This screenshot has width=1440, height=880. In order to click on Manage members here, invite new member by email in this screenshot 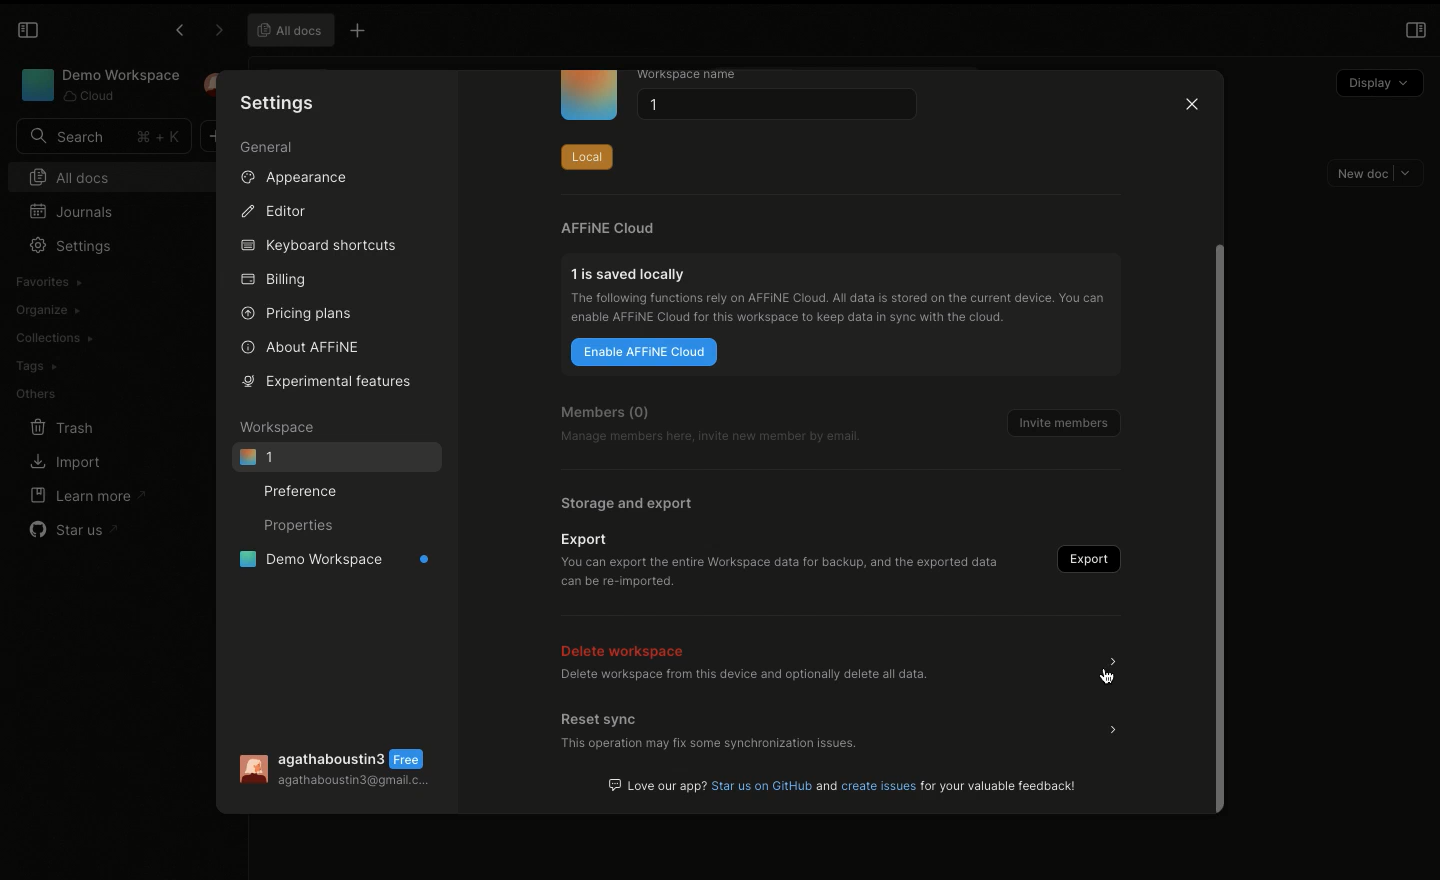, I will do `click(716, 438)`.